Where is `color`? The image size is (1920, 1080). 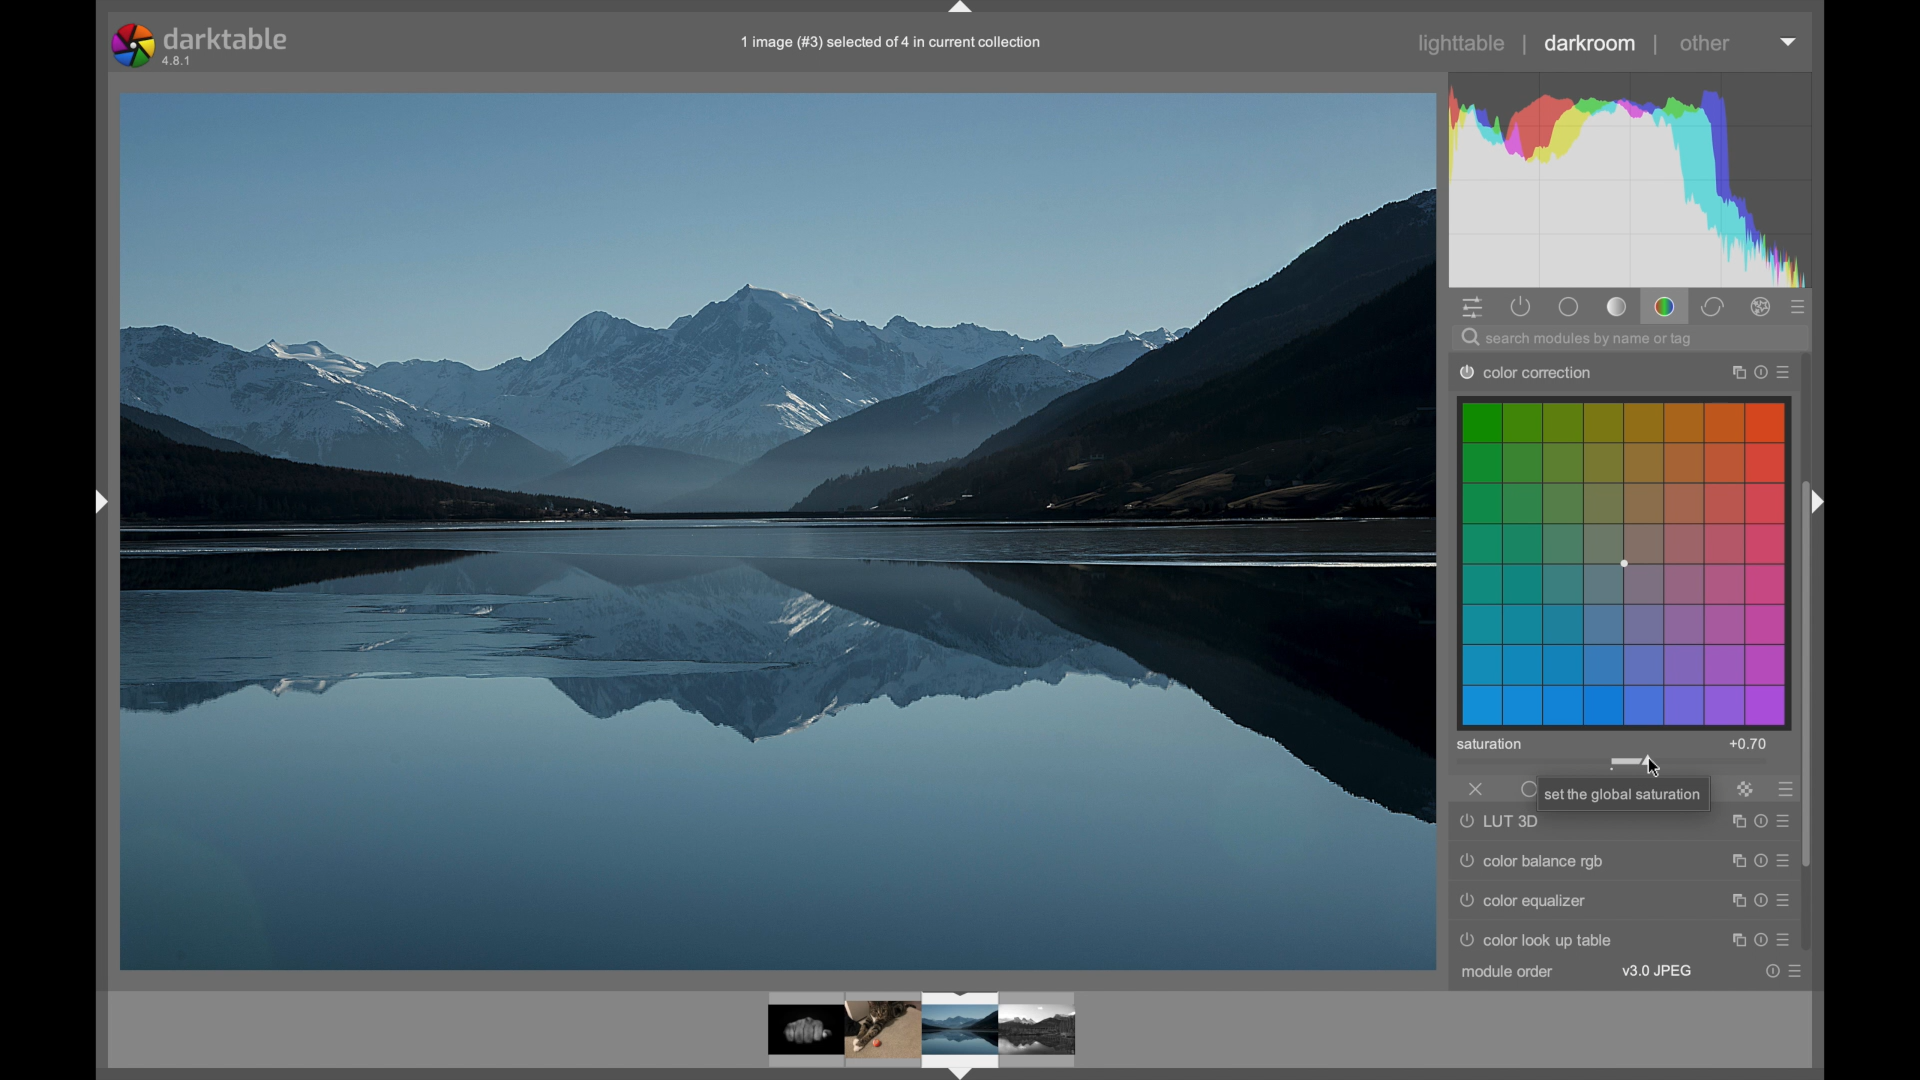 color is located at coordinates (1666, 306).